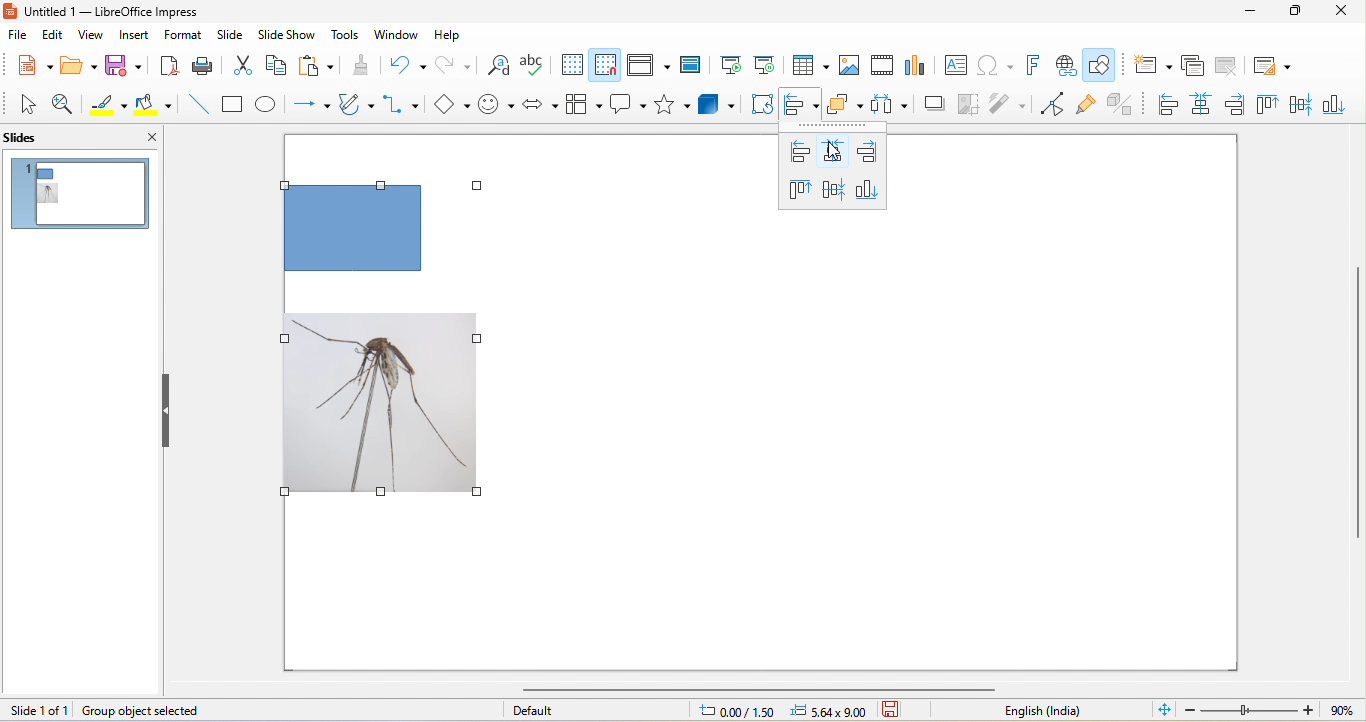 The image size is (1366, 722). What do you see at coordinates (672, 105) in the screenshot?
I see `stars and banners` at bounding box center [672, 105].